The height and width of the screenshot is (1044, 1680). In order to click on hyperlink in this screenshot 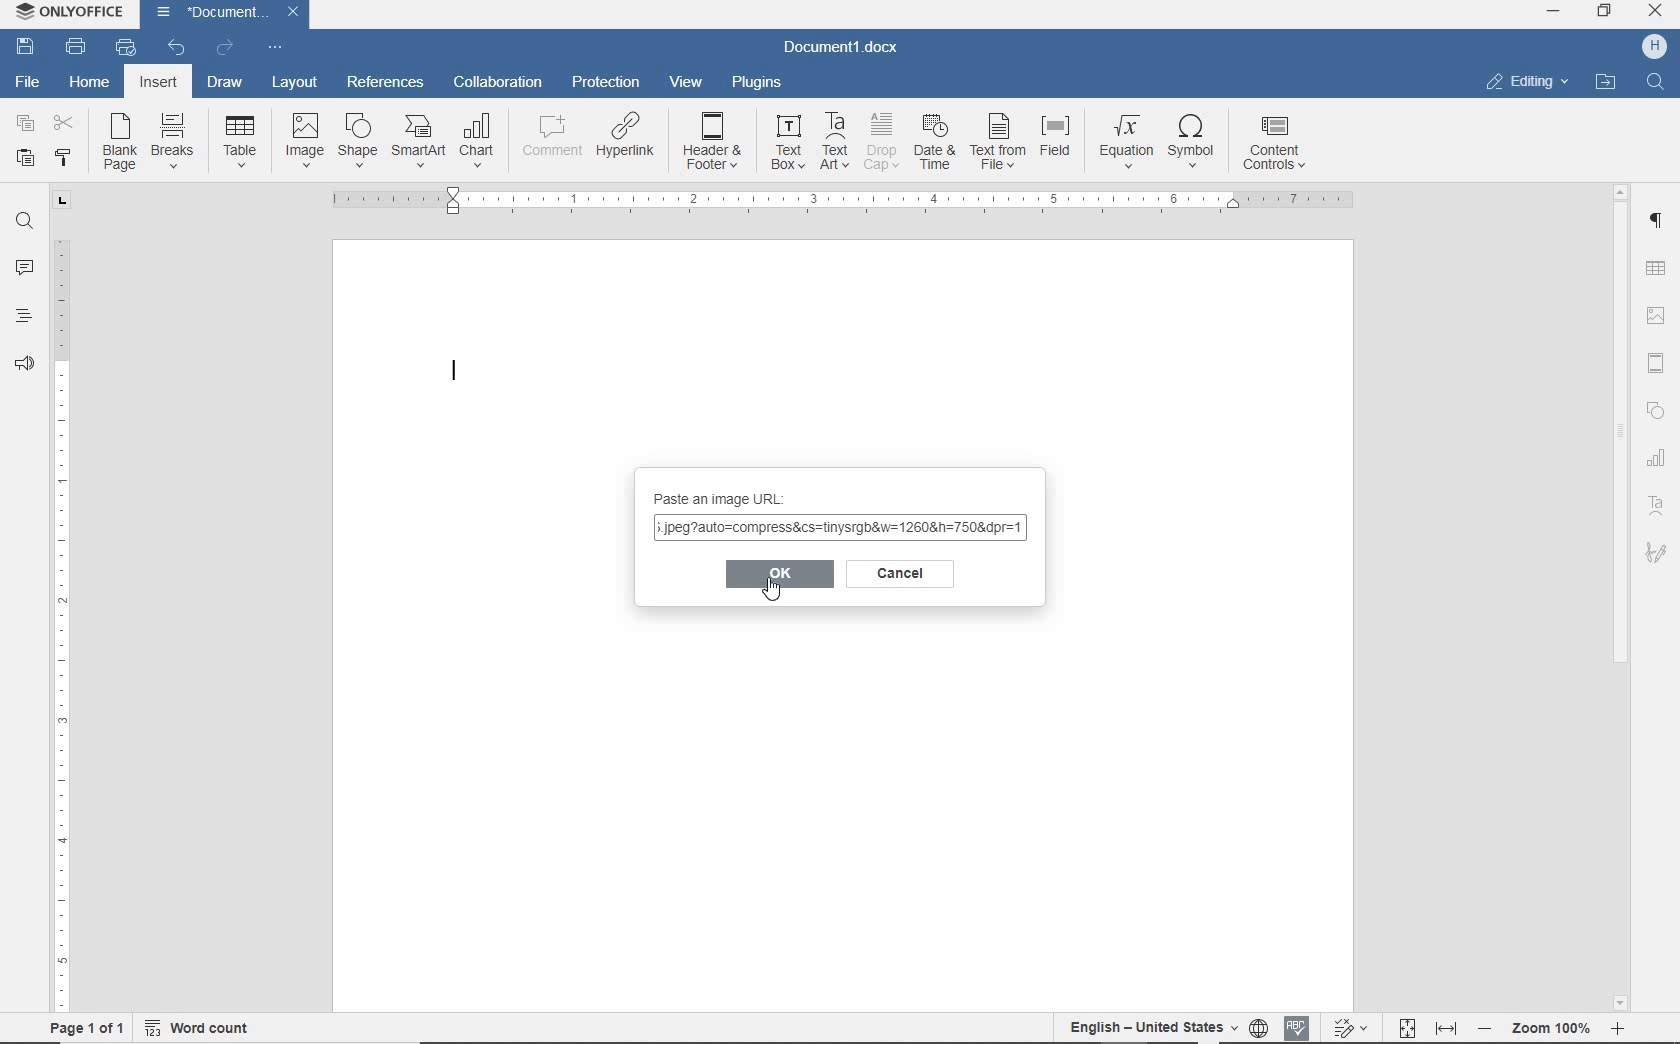, I will do `click(625, 139)`.